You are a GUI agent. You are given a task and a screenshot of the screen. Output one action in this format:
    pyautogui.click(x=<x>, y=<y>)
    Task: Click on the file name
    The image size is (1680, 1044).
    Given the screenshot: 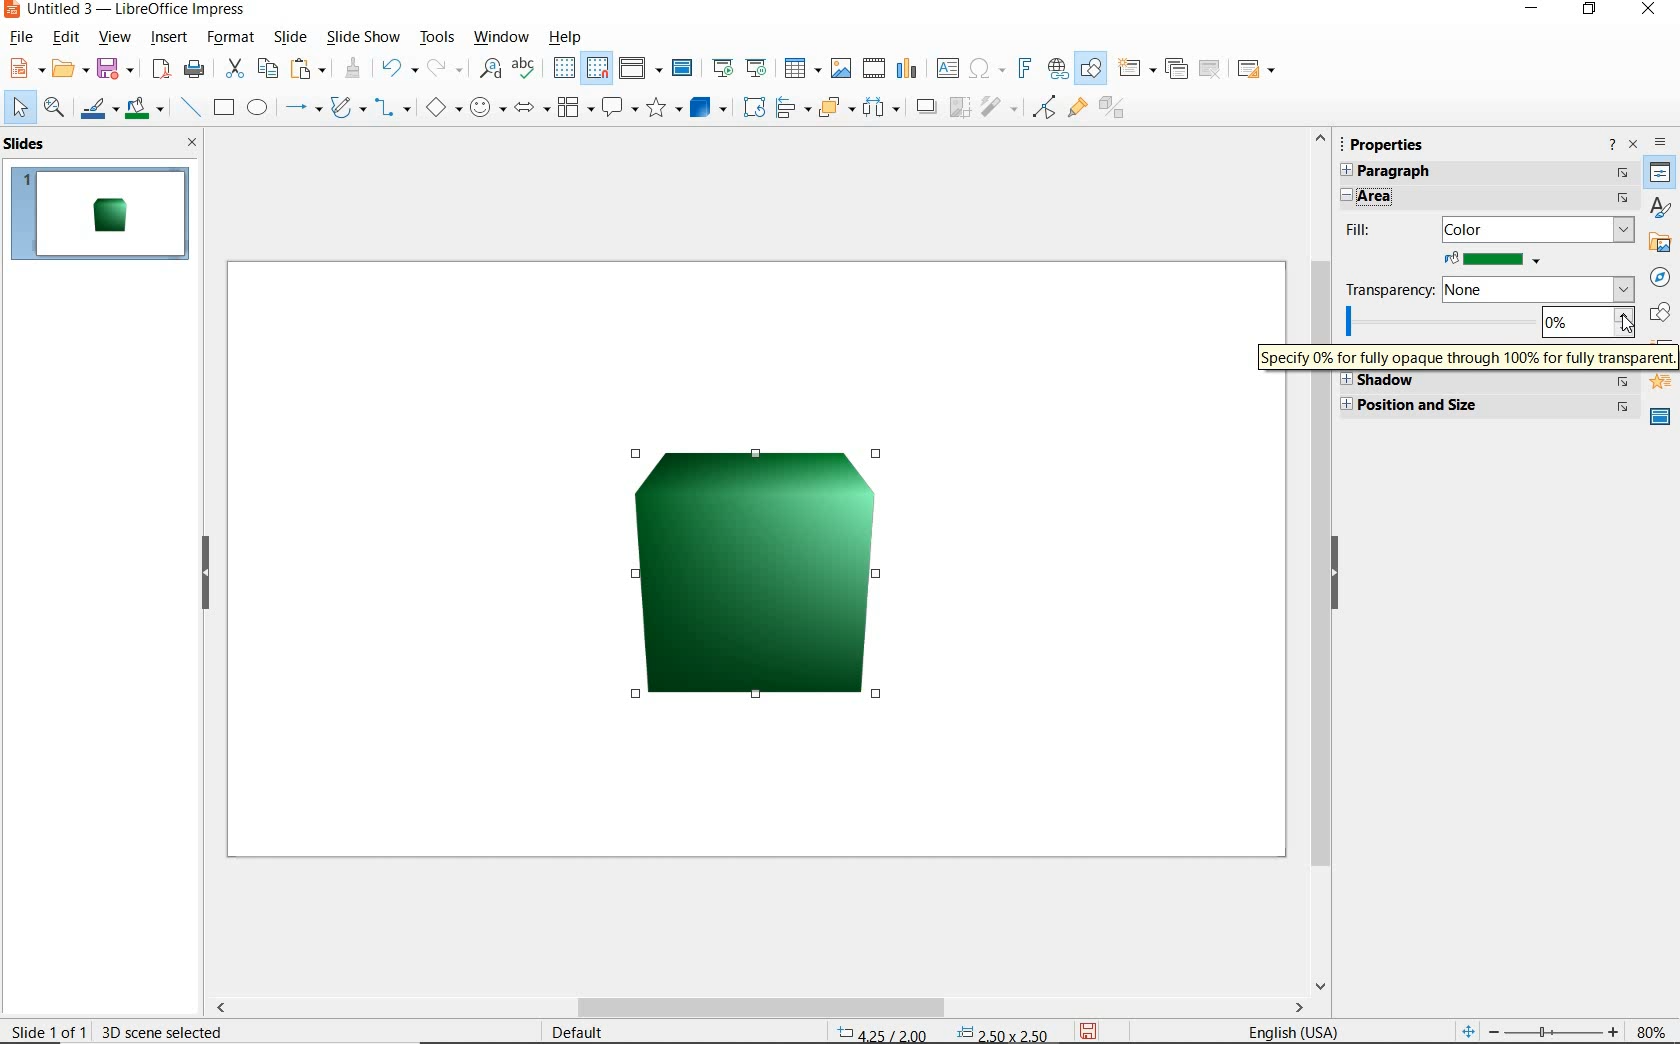 What is the action you would take?
    pyautogui.click(x=124, y=10)
    